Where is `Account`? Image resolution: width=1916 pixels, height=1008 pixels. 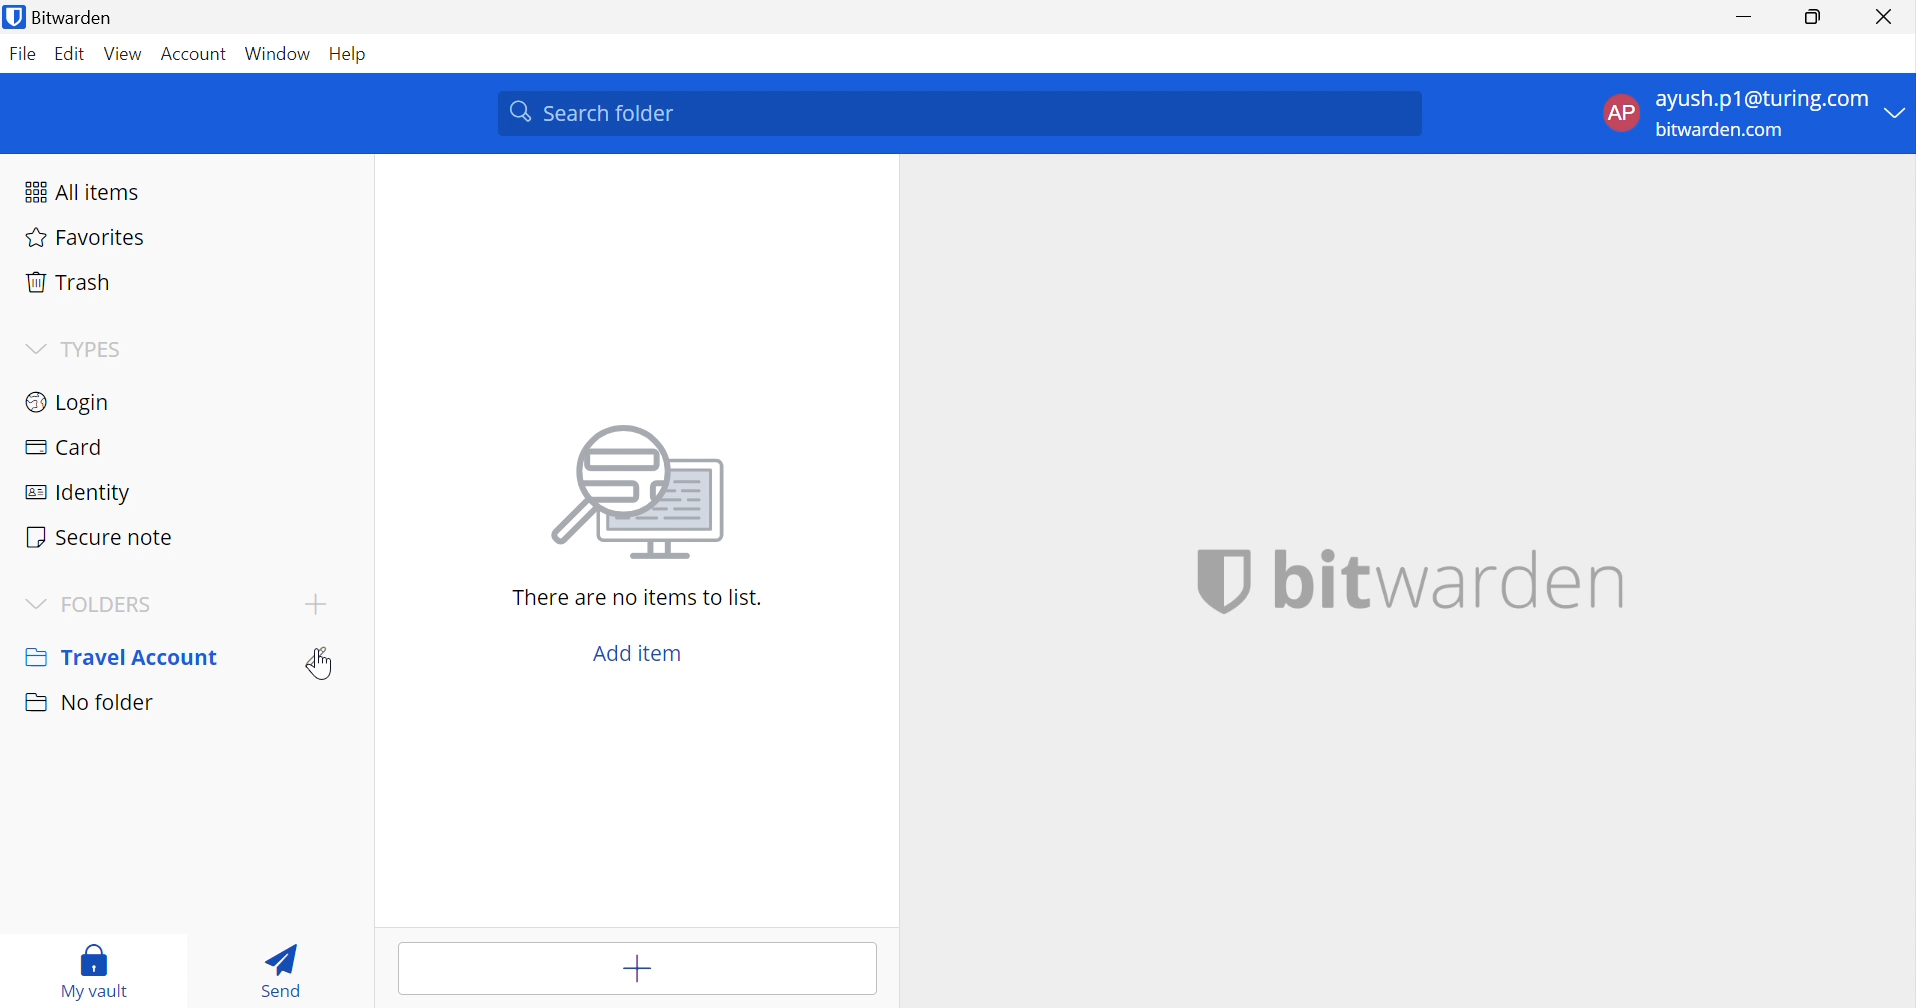
Account is located at coordinates (195, 53).